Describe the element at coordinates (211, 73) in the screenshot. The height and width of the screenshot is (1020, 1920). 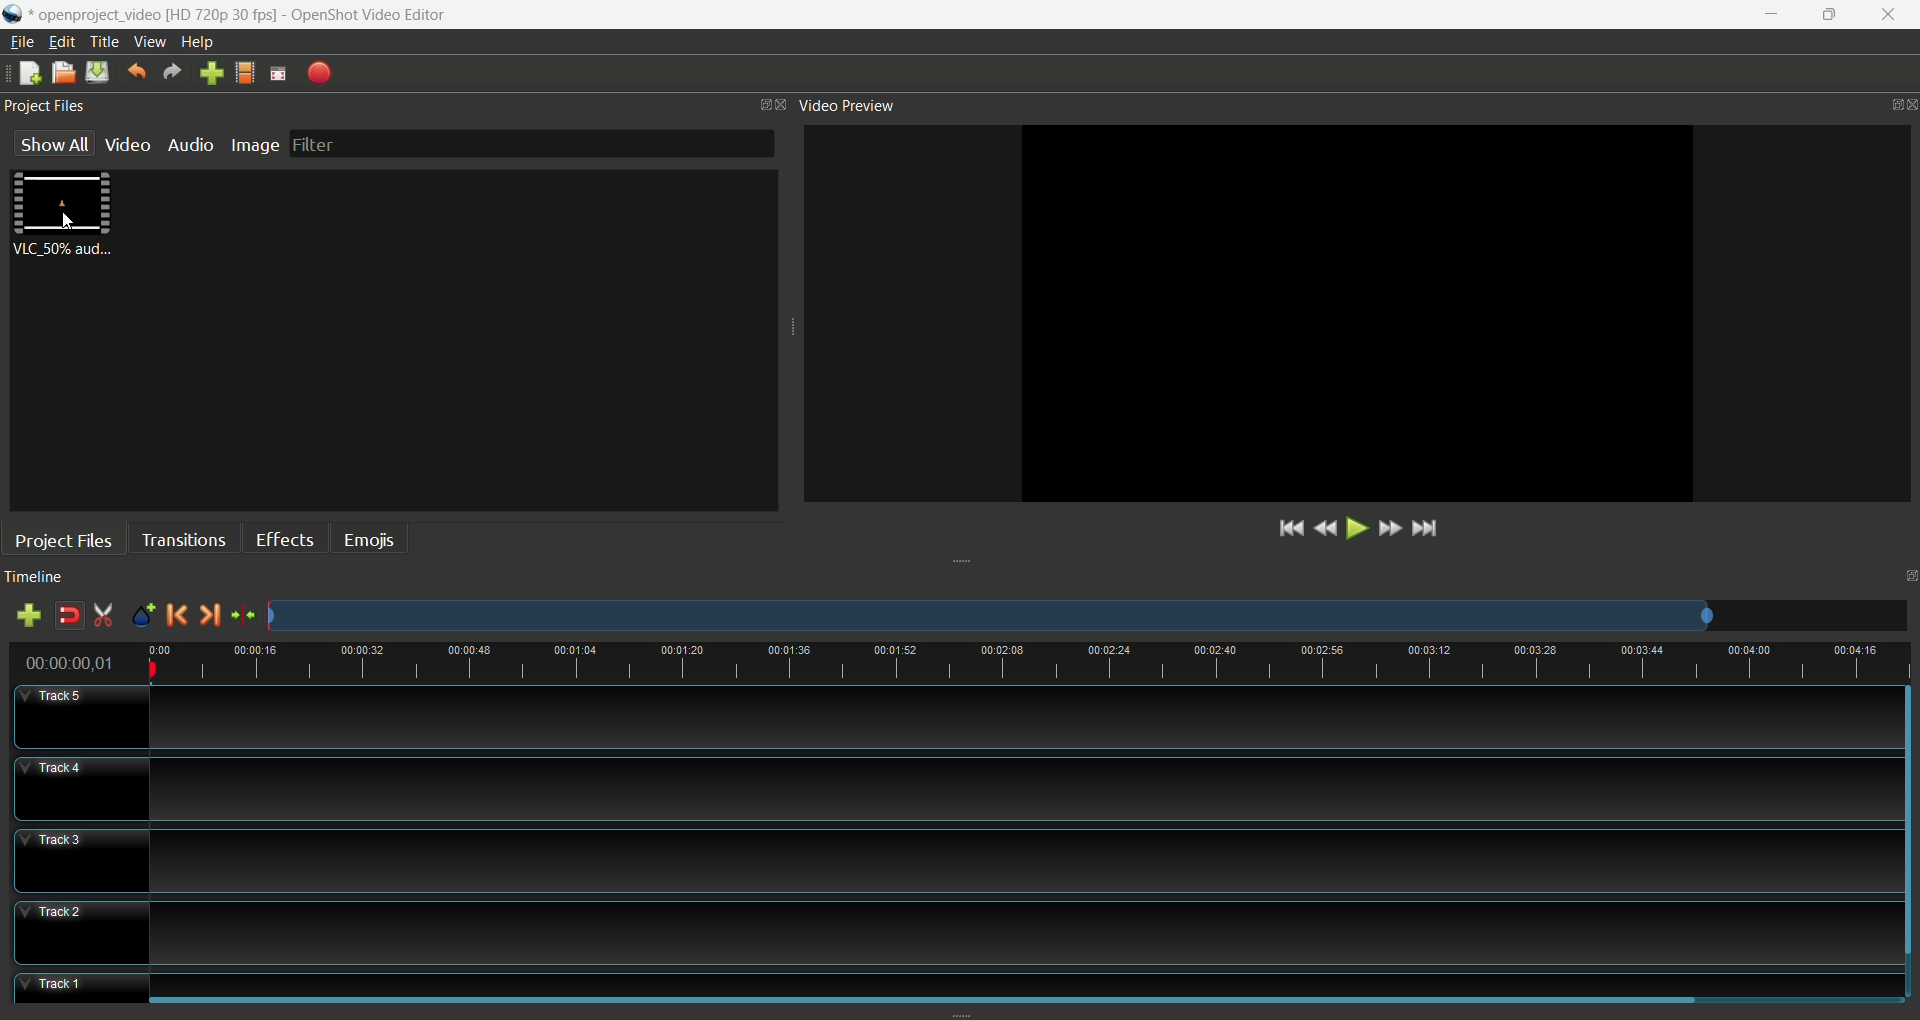
I see `import files` at that location.